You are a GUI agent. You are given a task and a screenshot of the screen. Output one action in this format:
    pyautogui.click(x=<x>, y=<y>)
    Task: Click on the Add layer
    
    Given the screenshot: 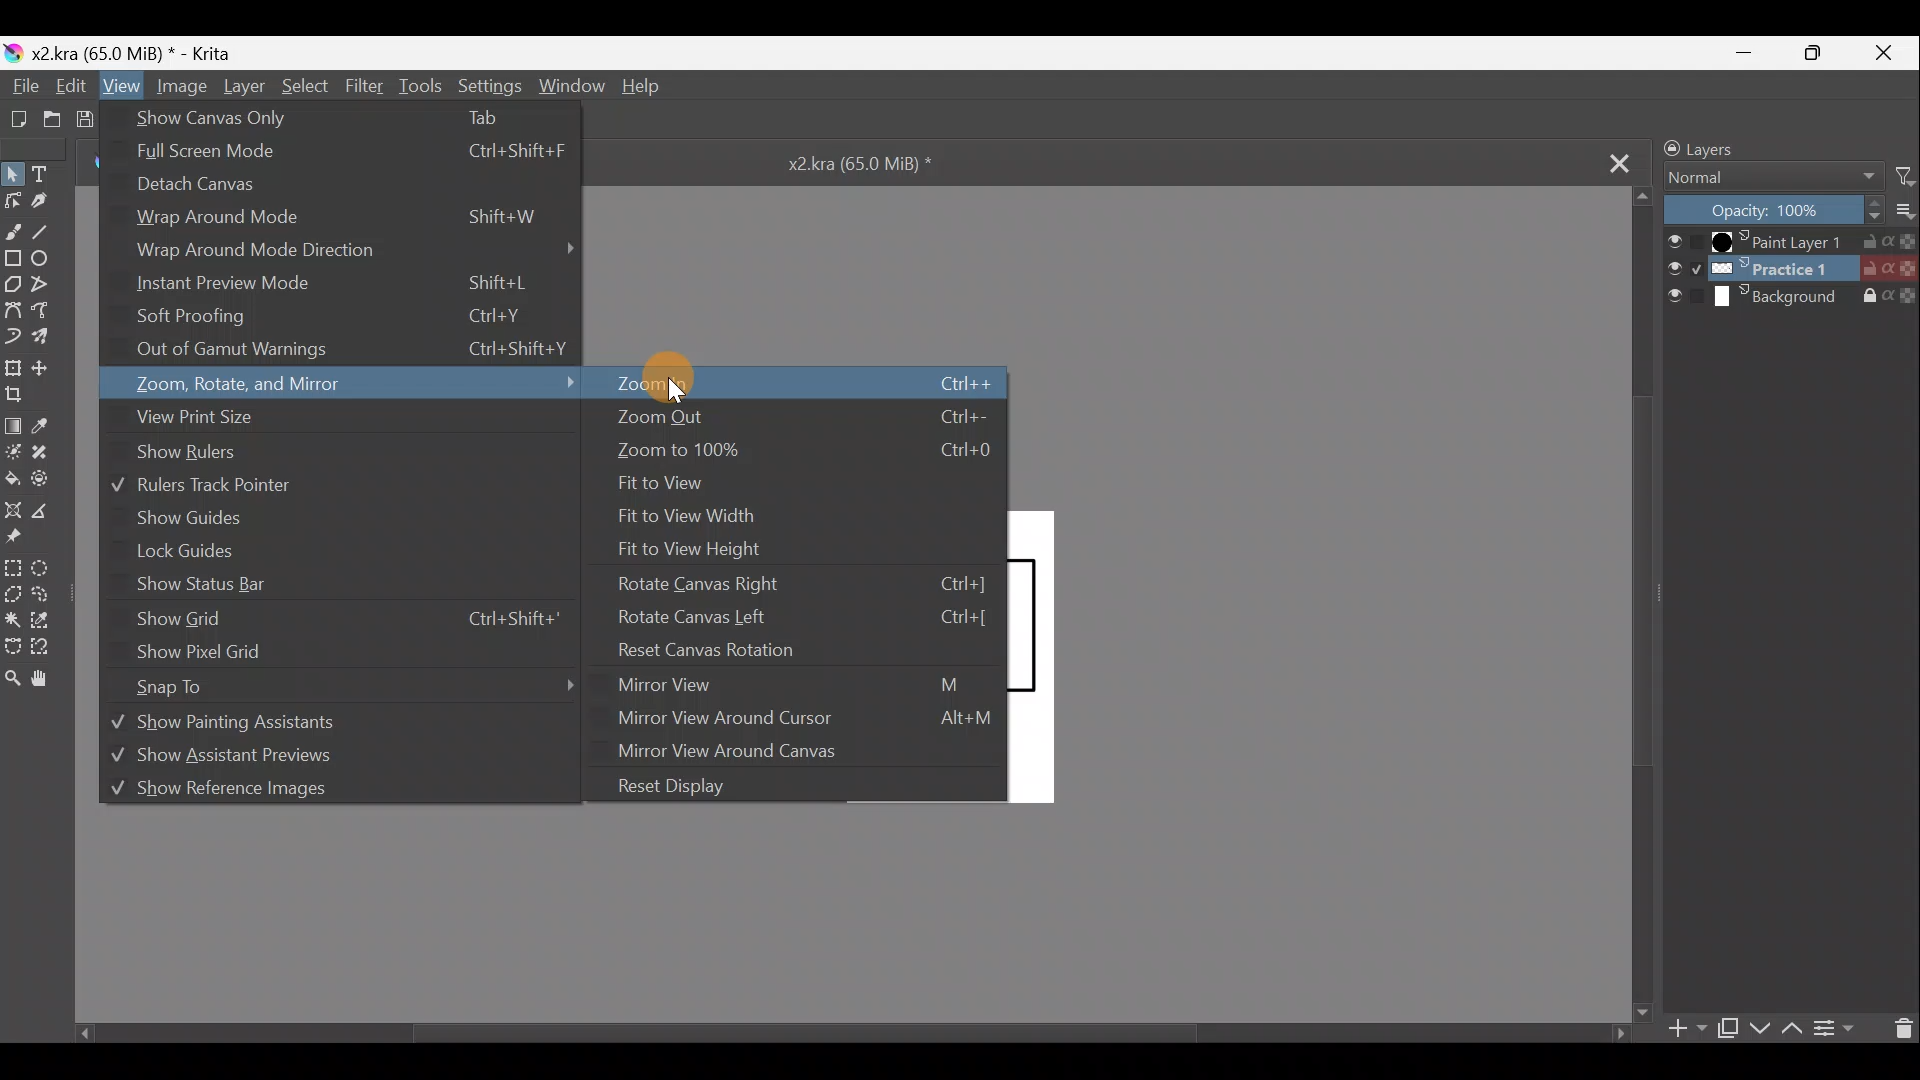 What is the action you would take?
    pyautogui.click(x=1690, y=1031)
    